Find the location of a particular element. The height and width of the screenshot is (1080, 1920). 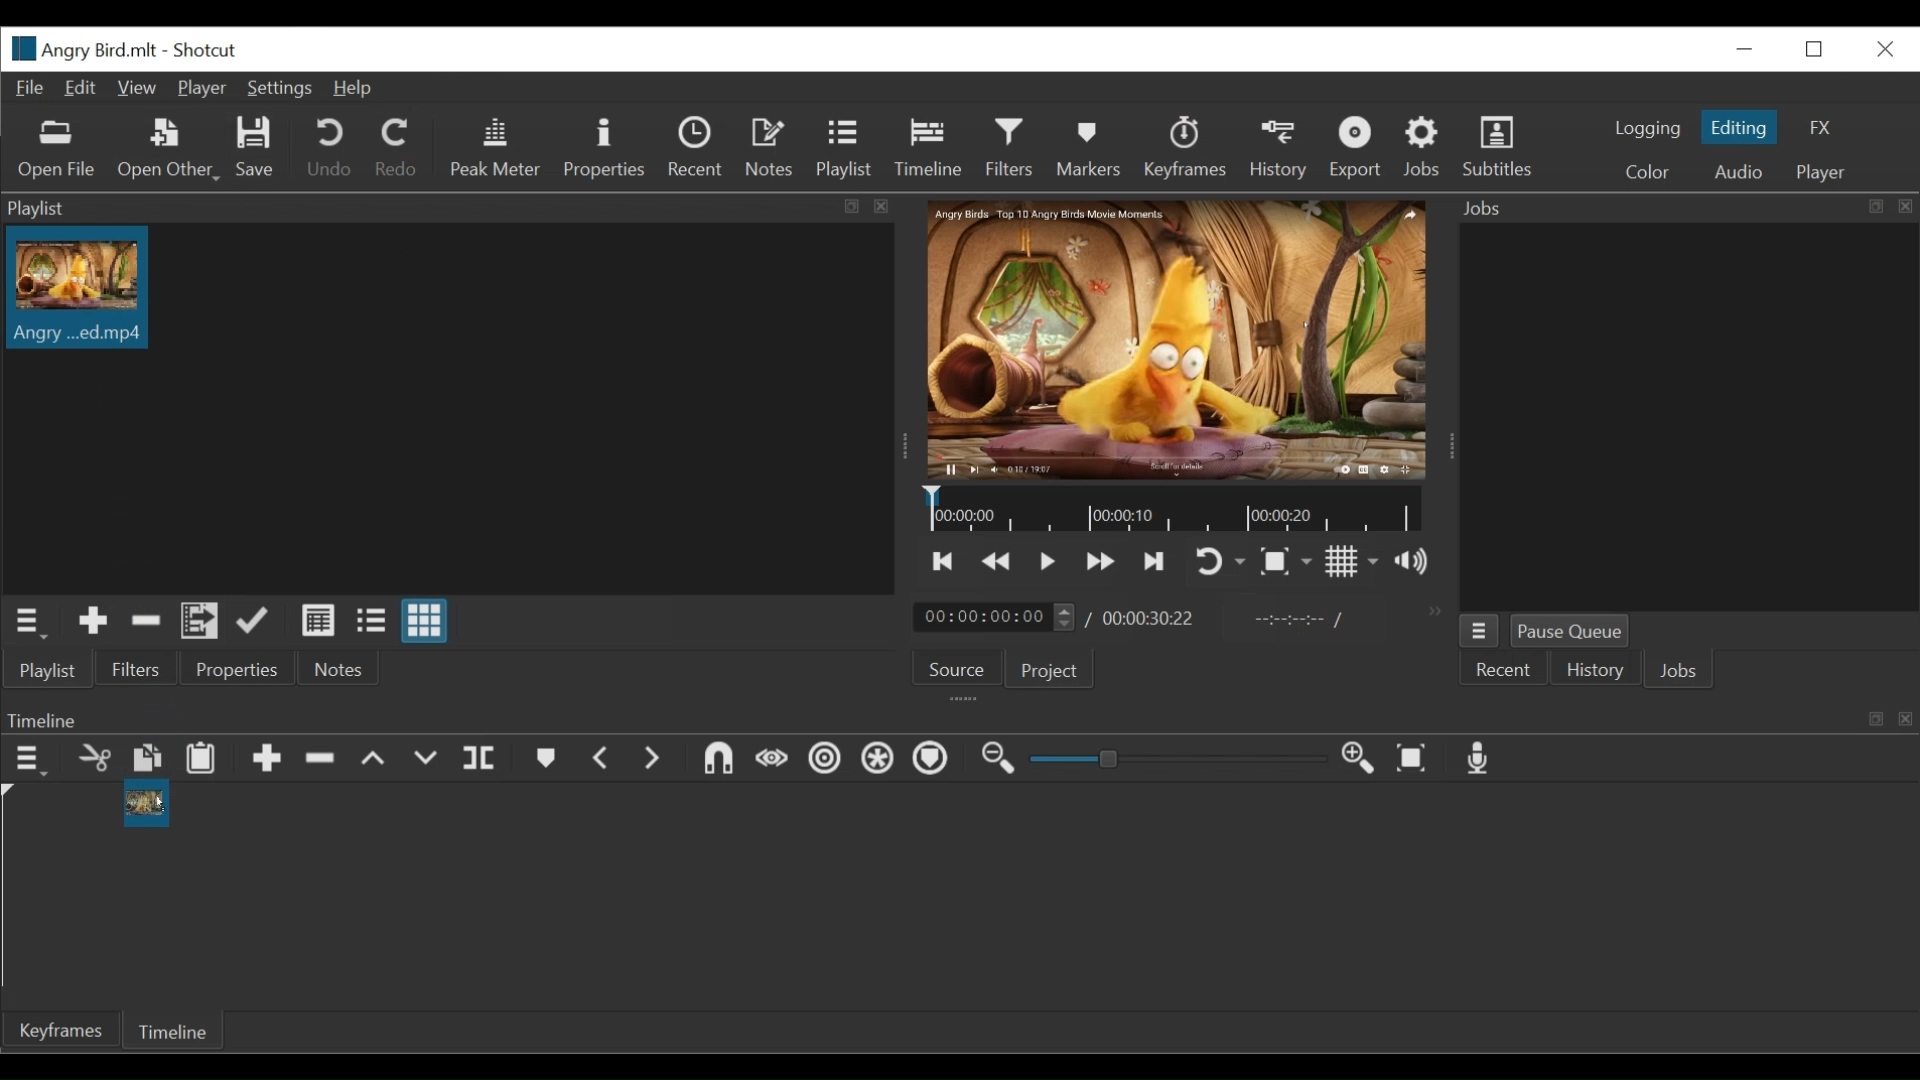

Notes is located at coordinates (771, 149).